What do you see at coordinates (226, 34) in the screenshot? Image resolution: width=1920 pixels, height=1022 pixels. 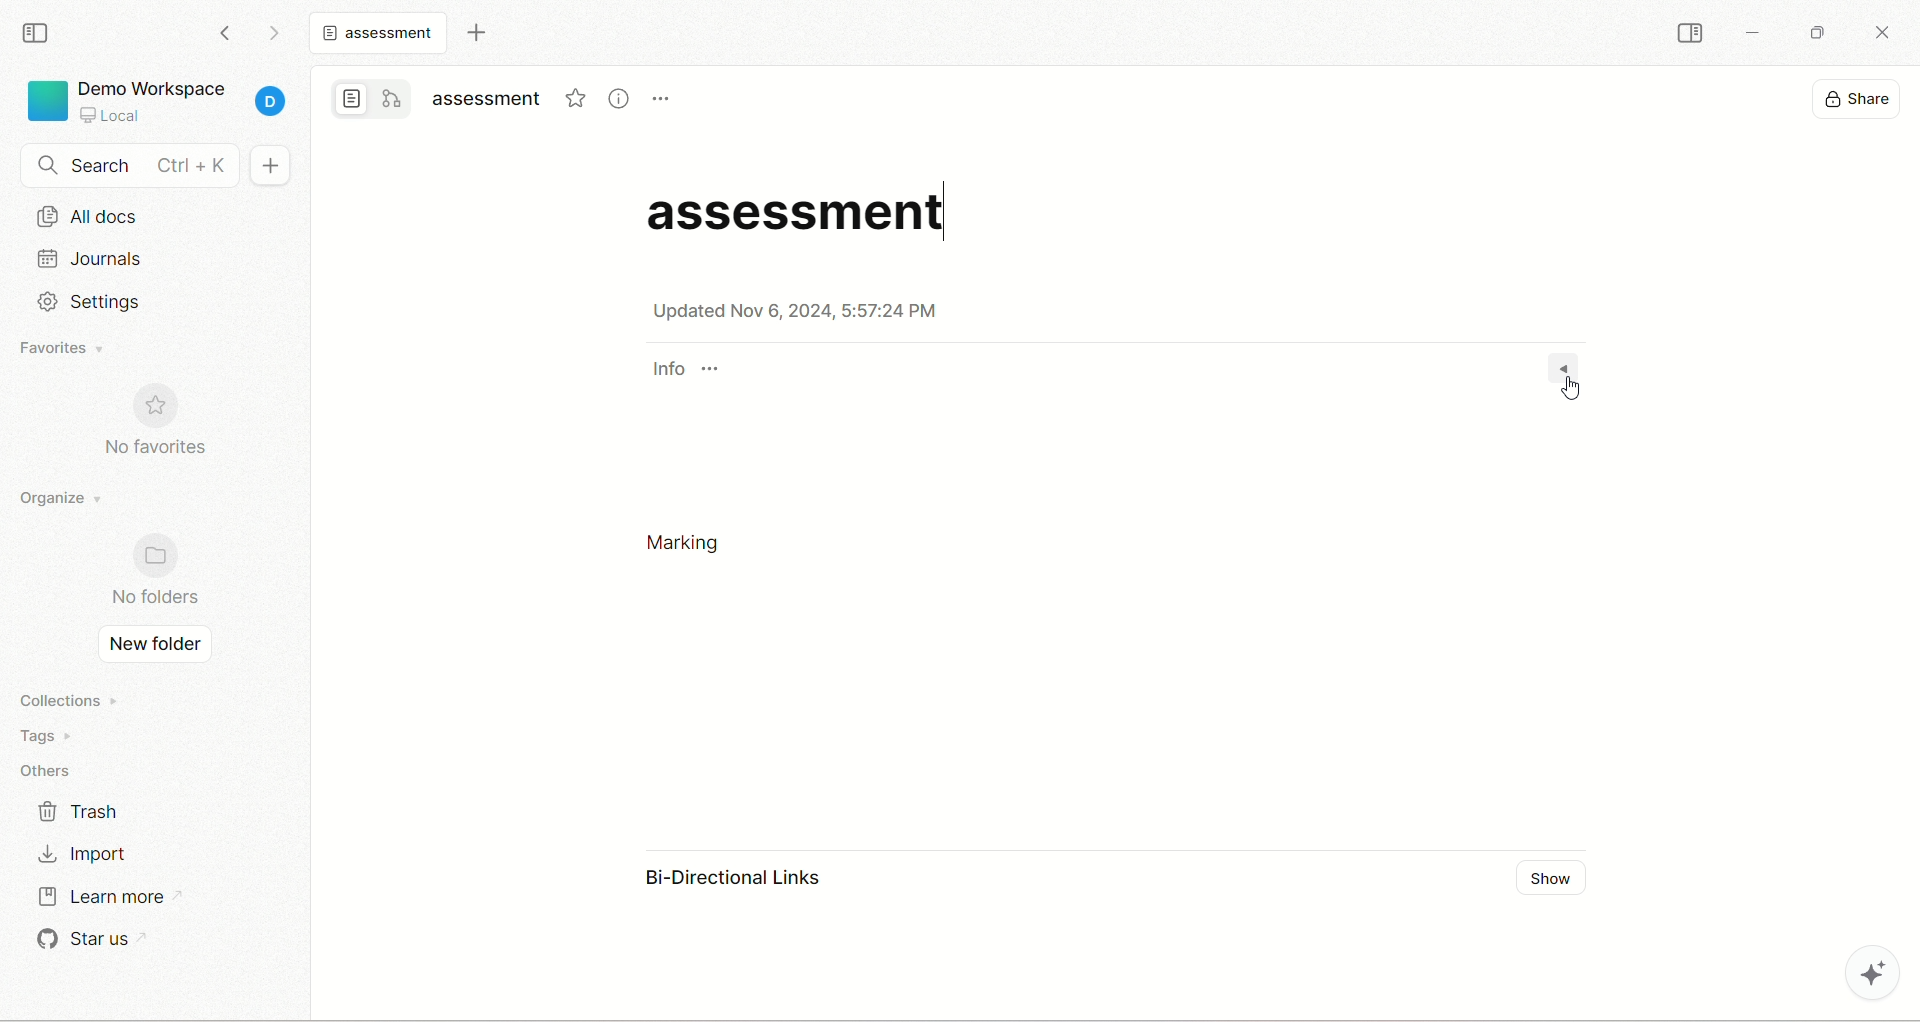 I see `go back` at bounding box center [226, 34].